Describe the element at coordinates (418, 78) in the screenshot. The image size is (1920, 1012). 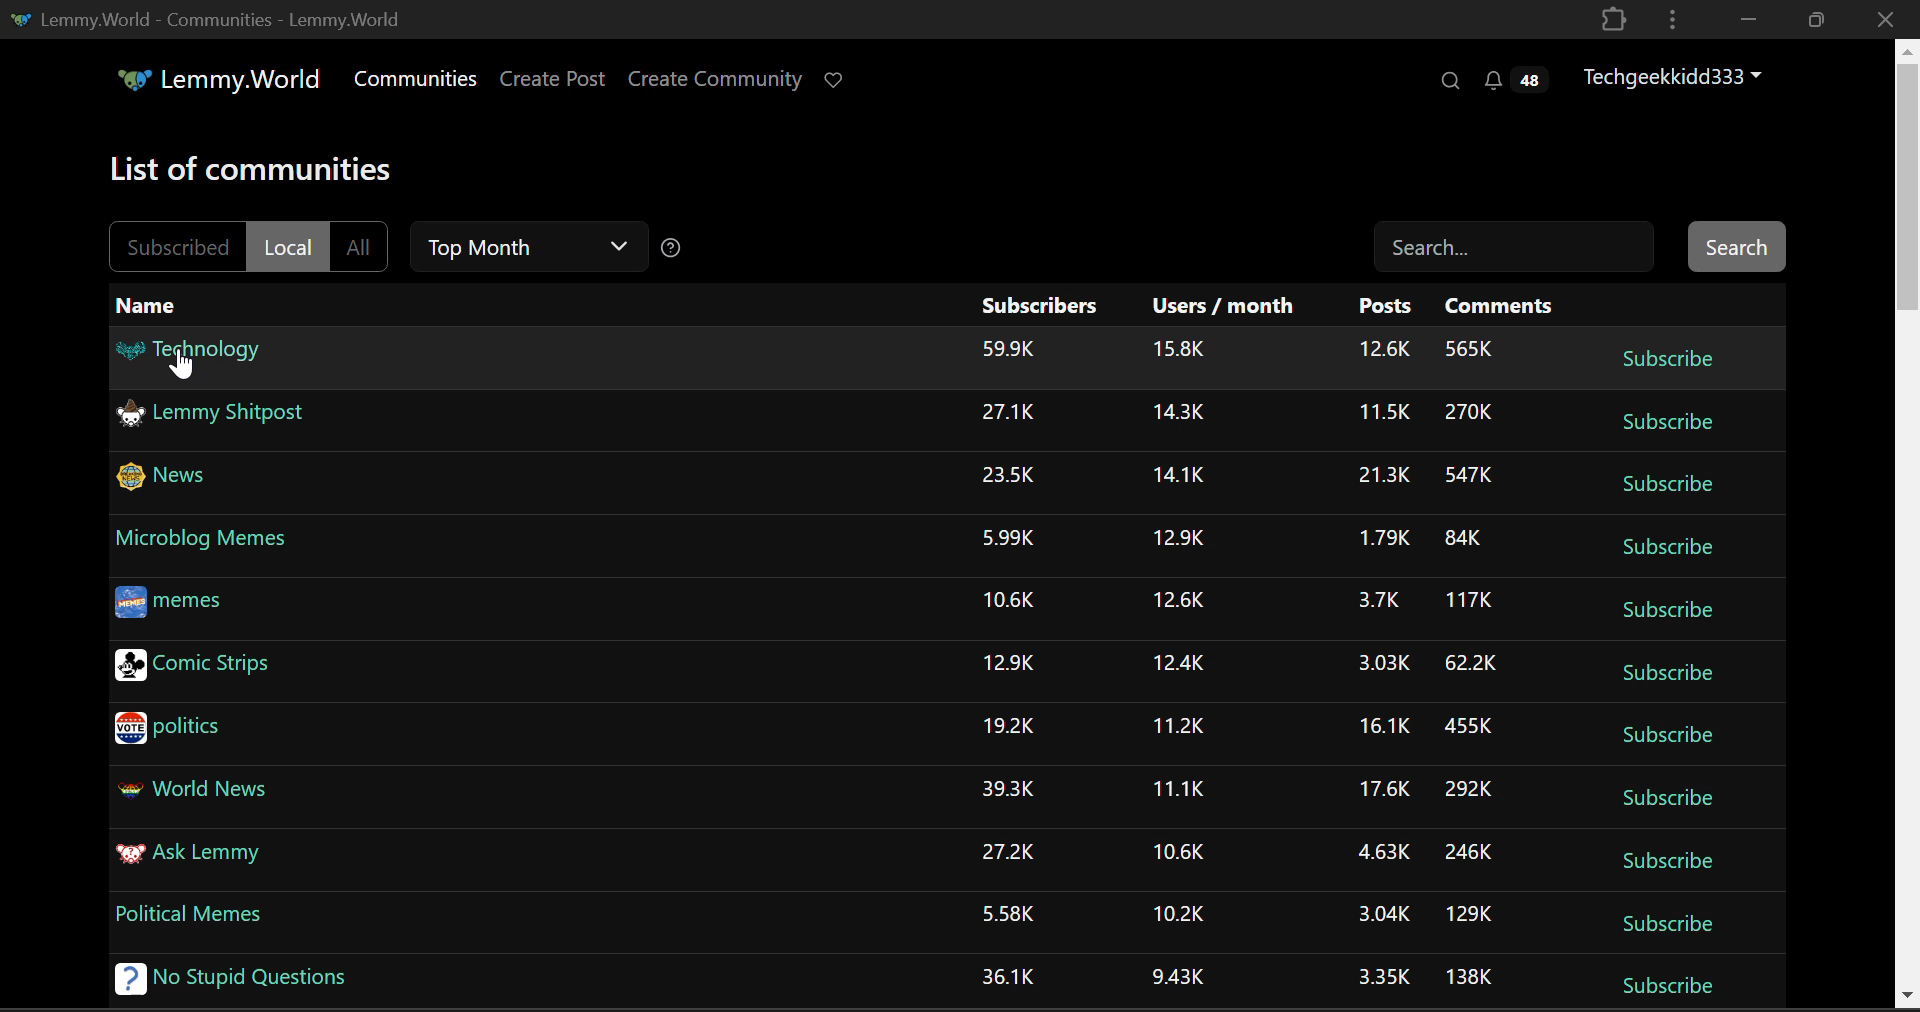
I see `Communities` at that location.